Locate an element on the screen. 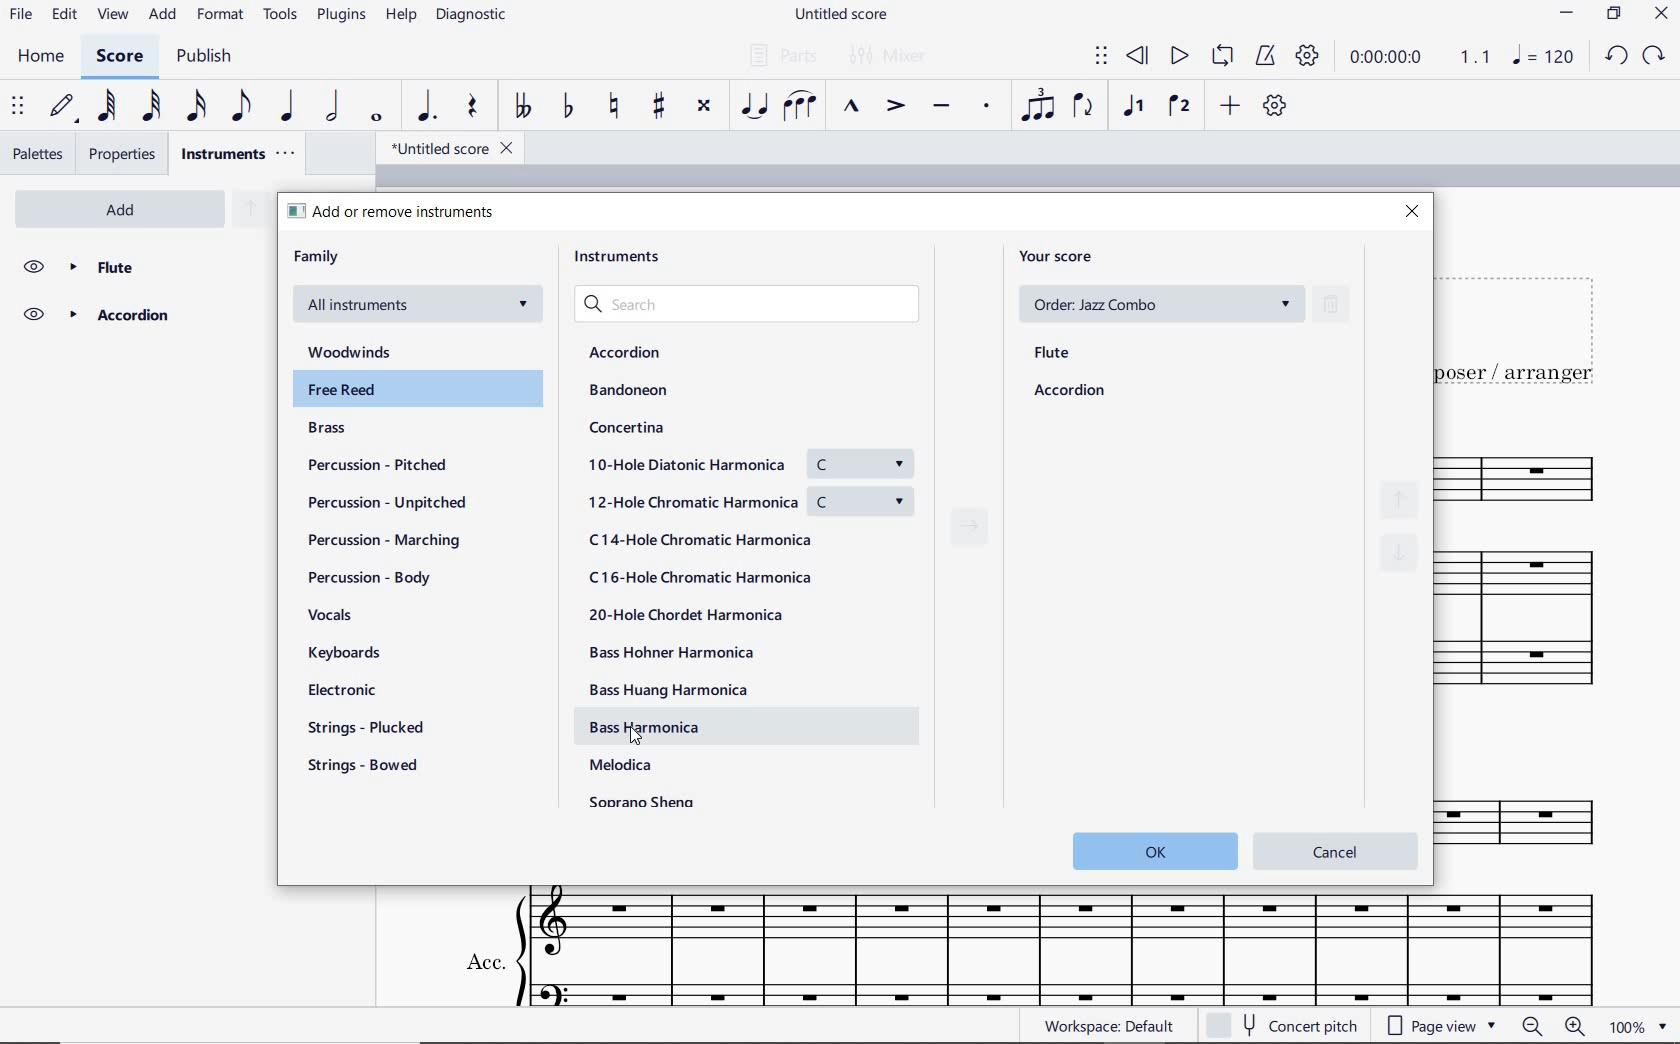  augmentation dot is located at coordinates (427, 106).